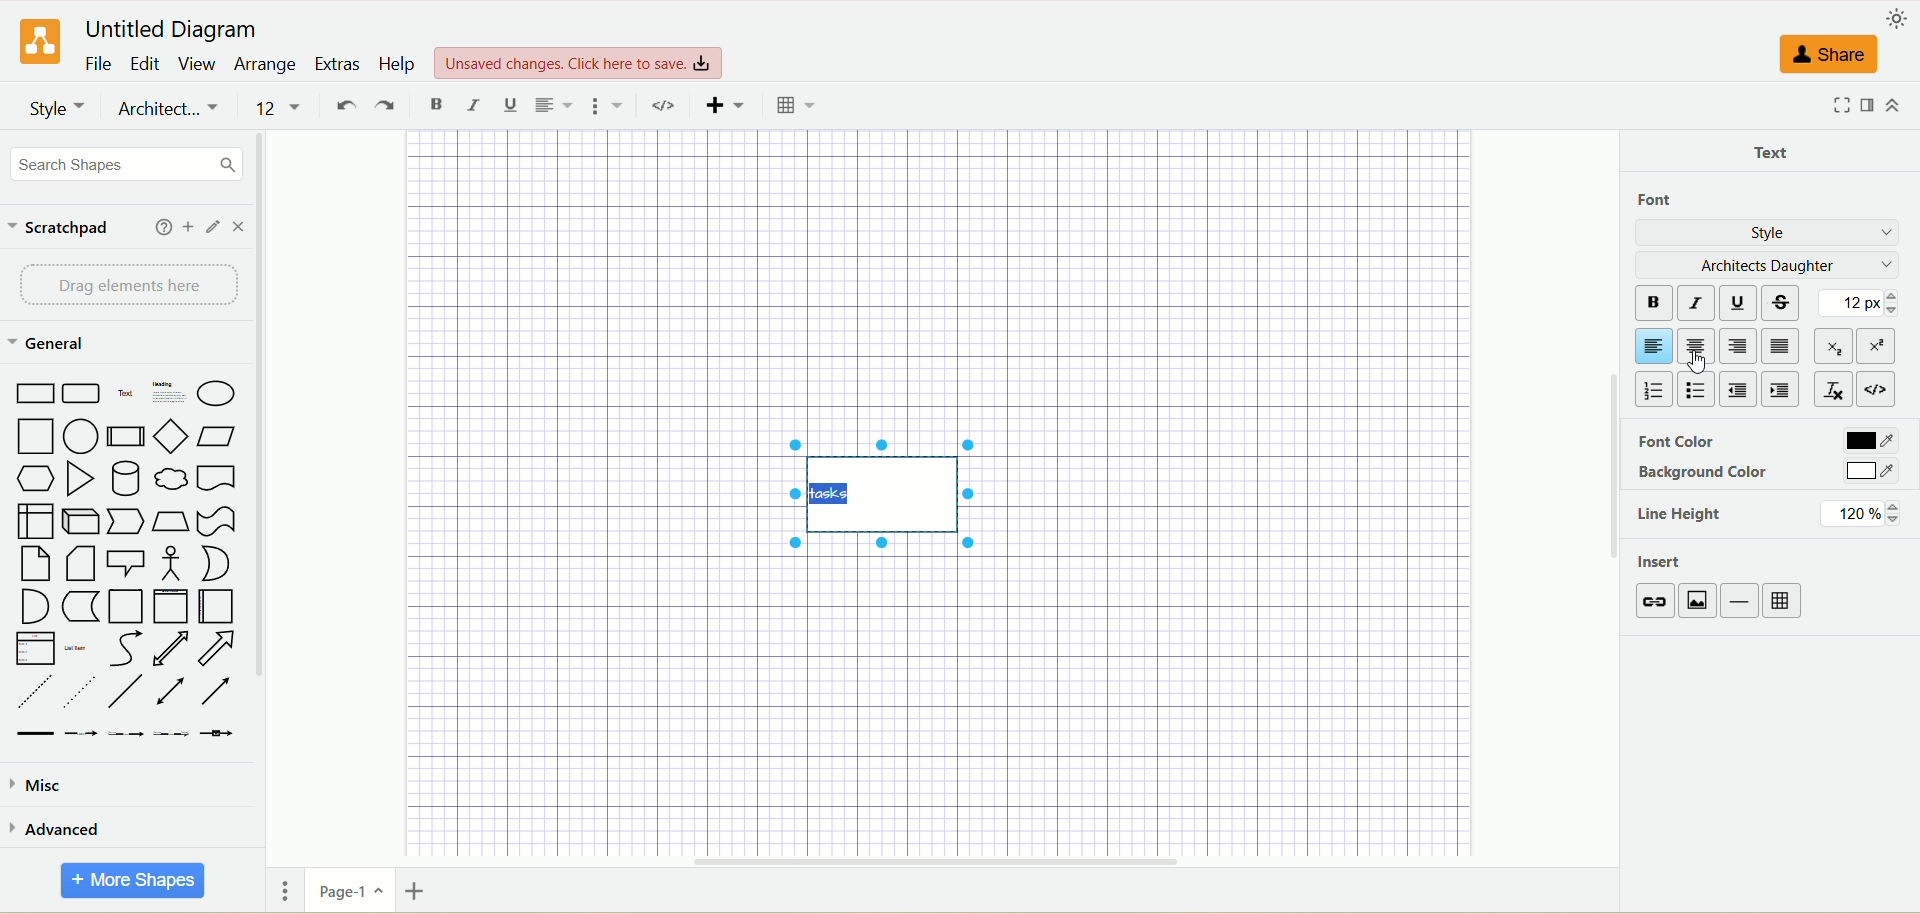  I want to click on help, so click(164, 226).